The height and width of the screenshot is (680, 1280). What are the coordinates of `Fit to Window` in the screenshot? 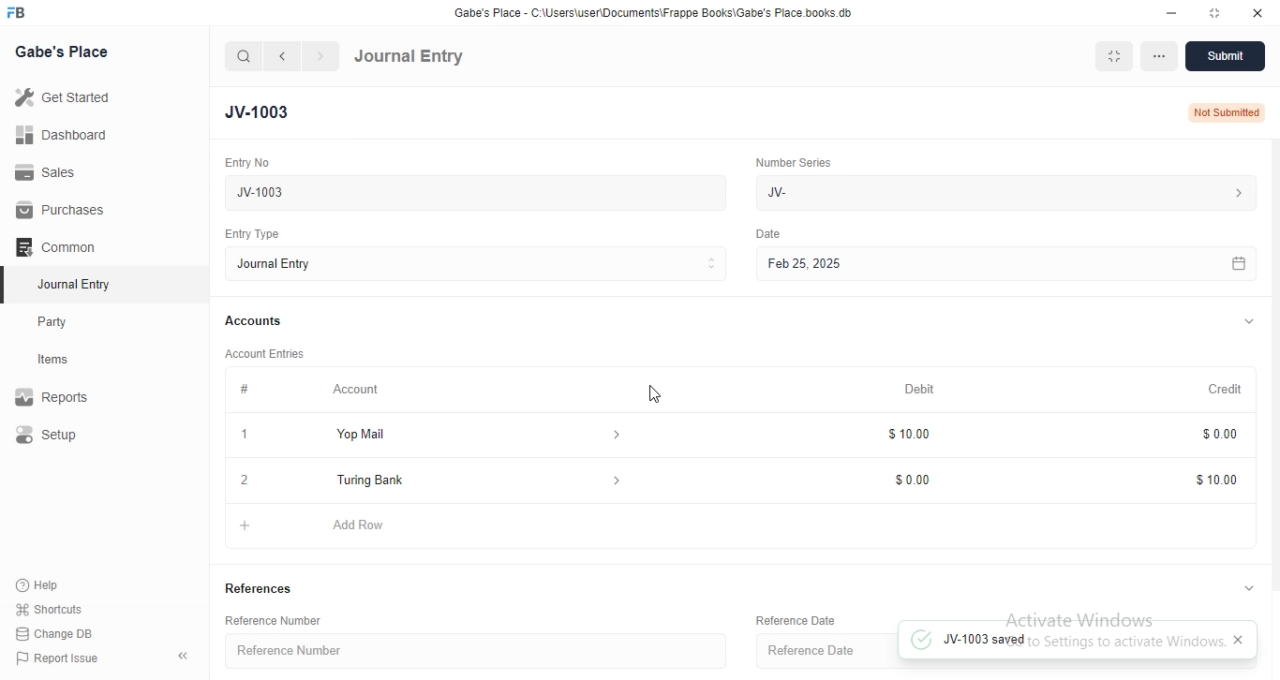 It's located at (1114, 57).